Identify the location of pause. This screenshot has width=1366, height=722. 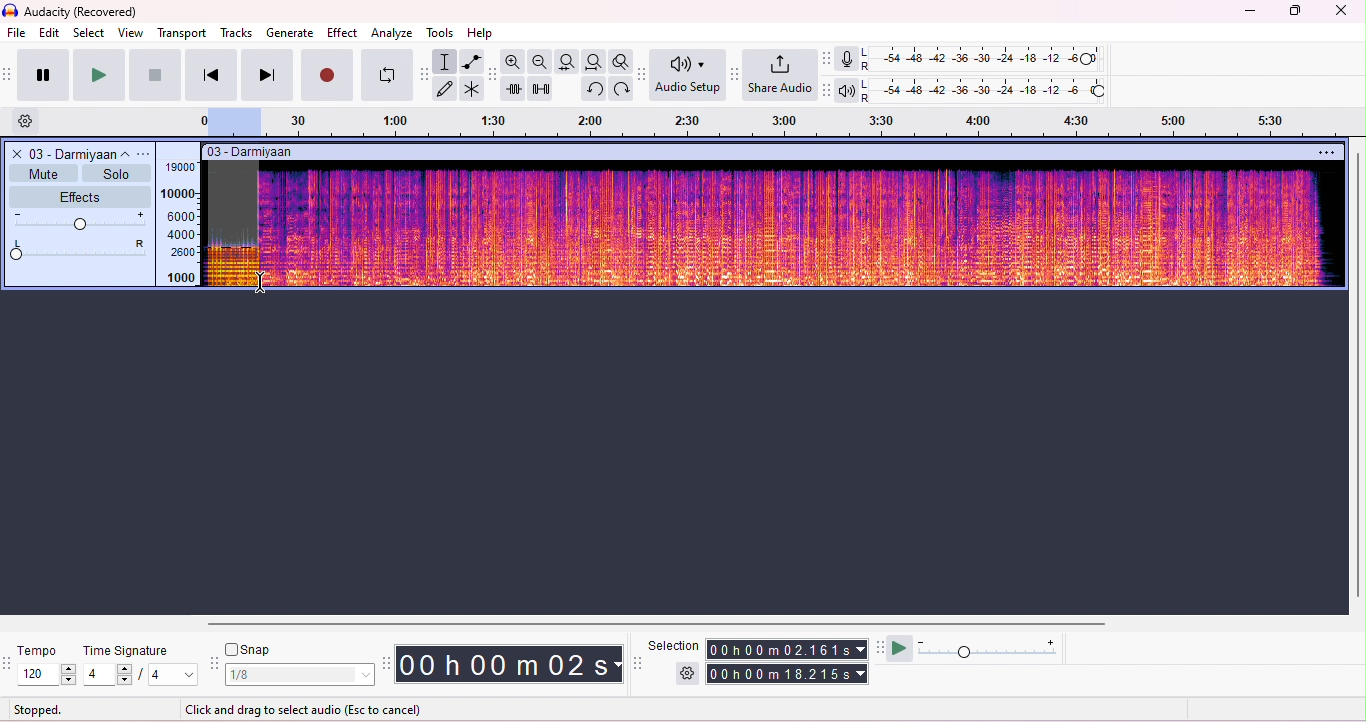
(45, 74).